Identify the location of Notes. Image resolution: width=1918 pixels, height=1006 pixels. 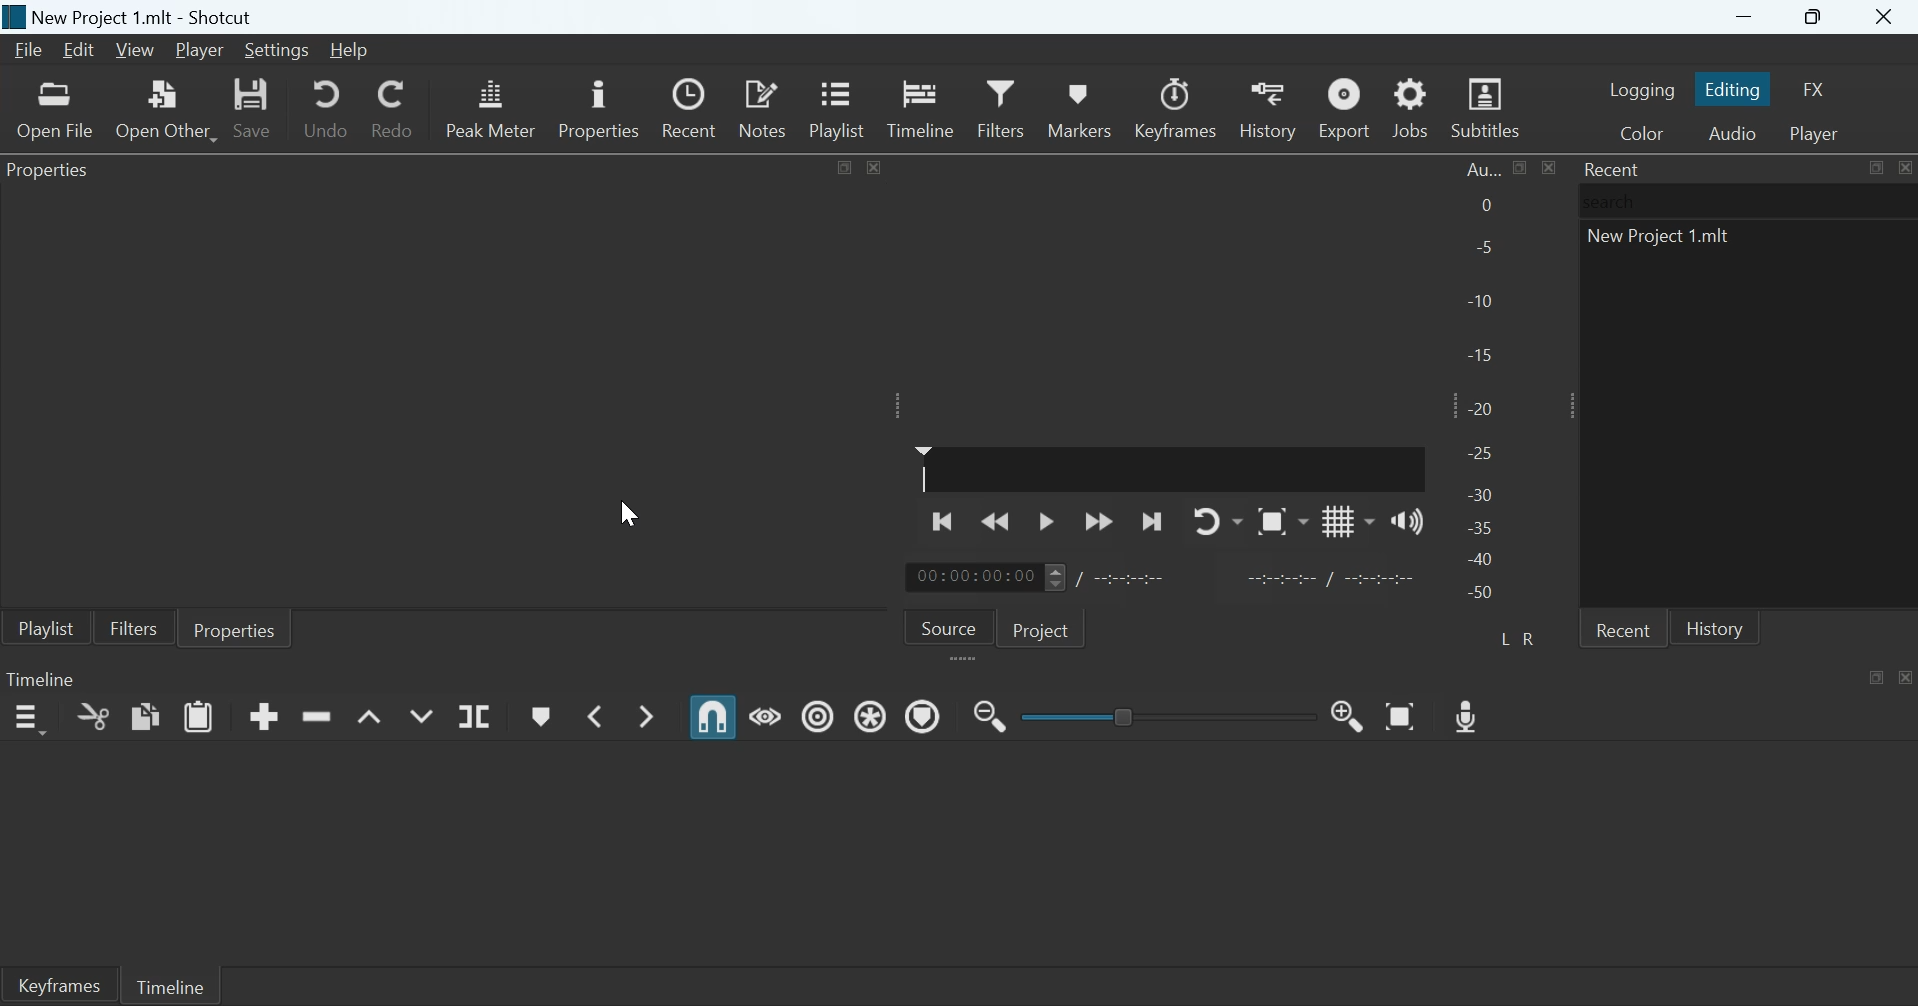
(765, 107).